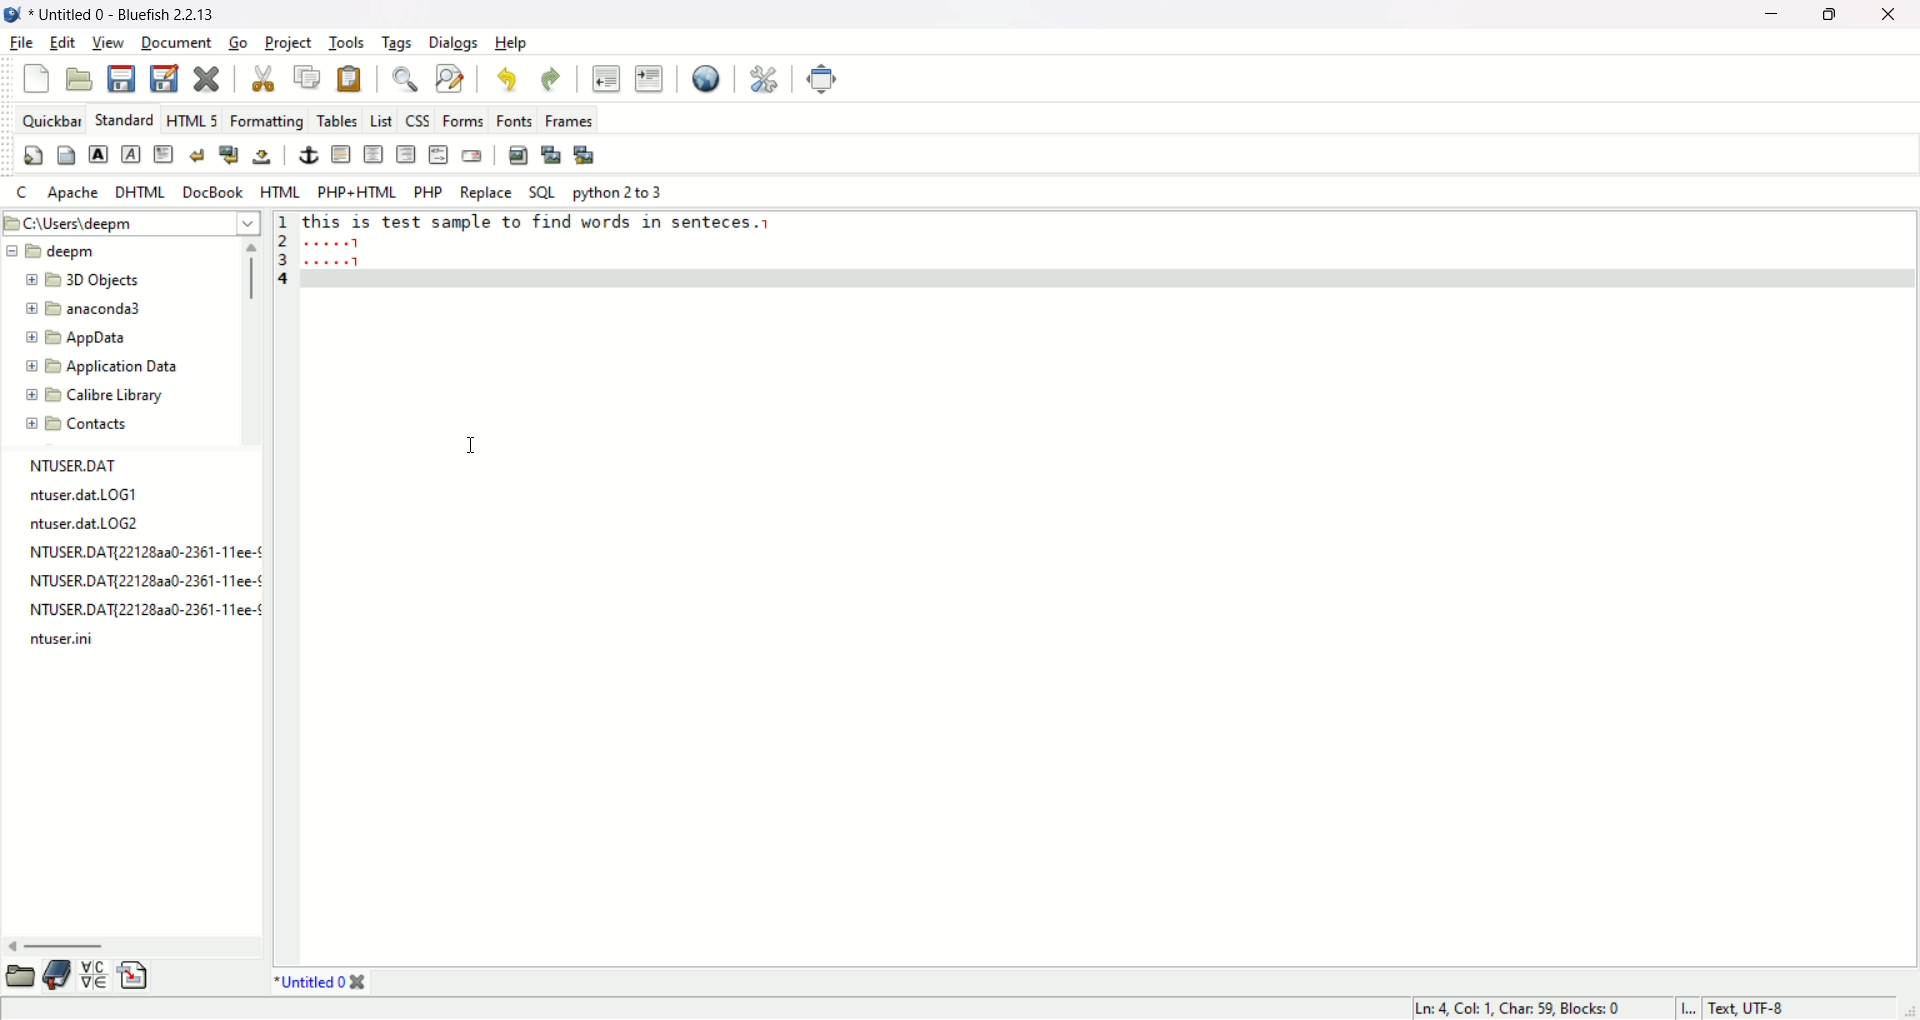 Image resolution: width=1920 pixels, height=1020 pixels. I want to click on * Untitled 0 - Bluefish 2. 2. 13 , so click(130, 12).